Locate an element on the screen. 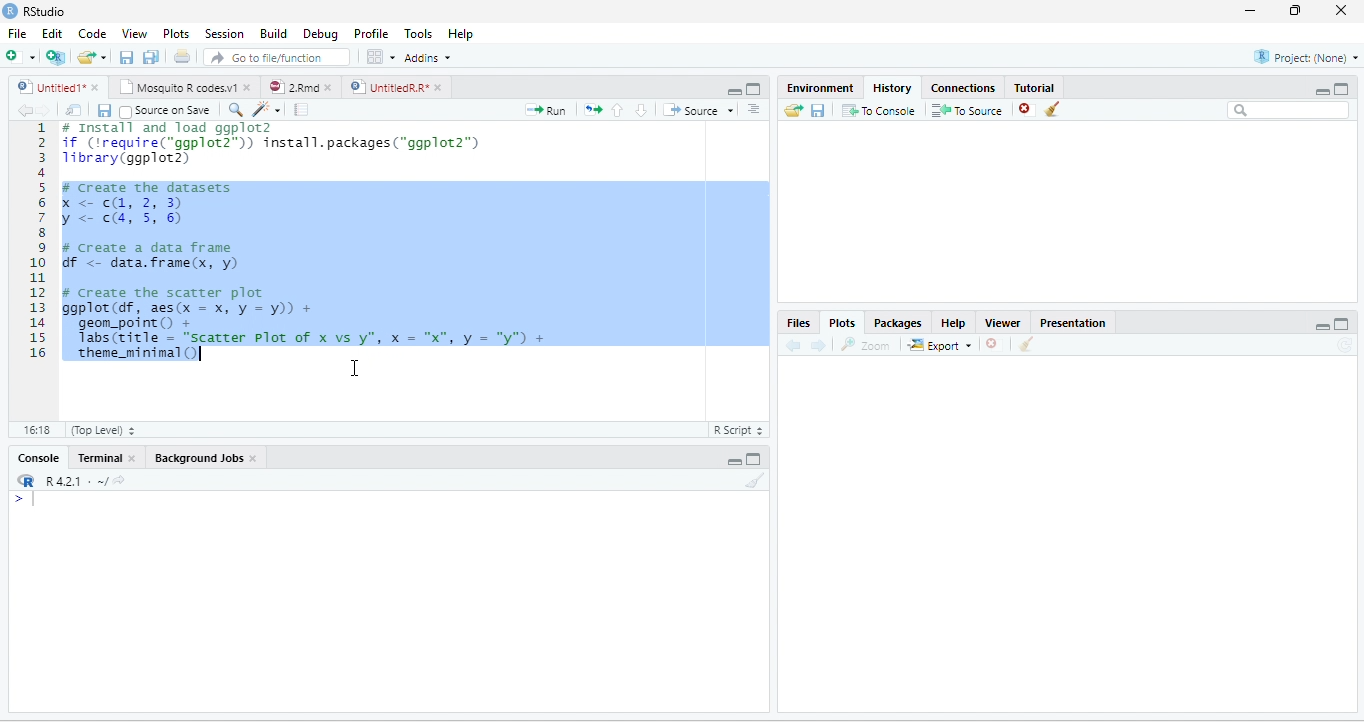 The image size is (1364, 722). Code is located at coordinates (91, 33).